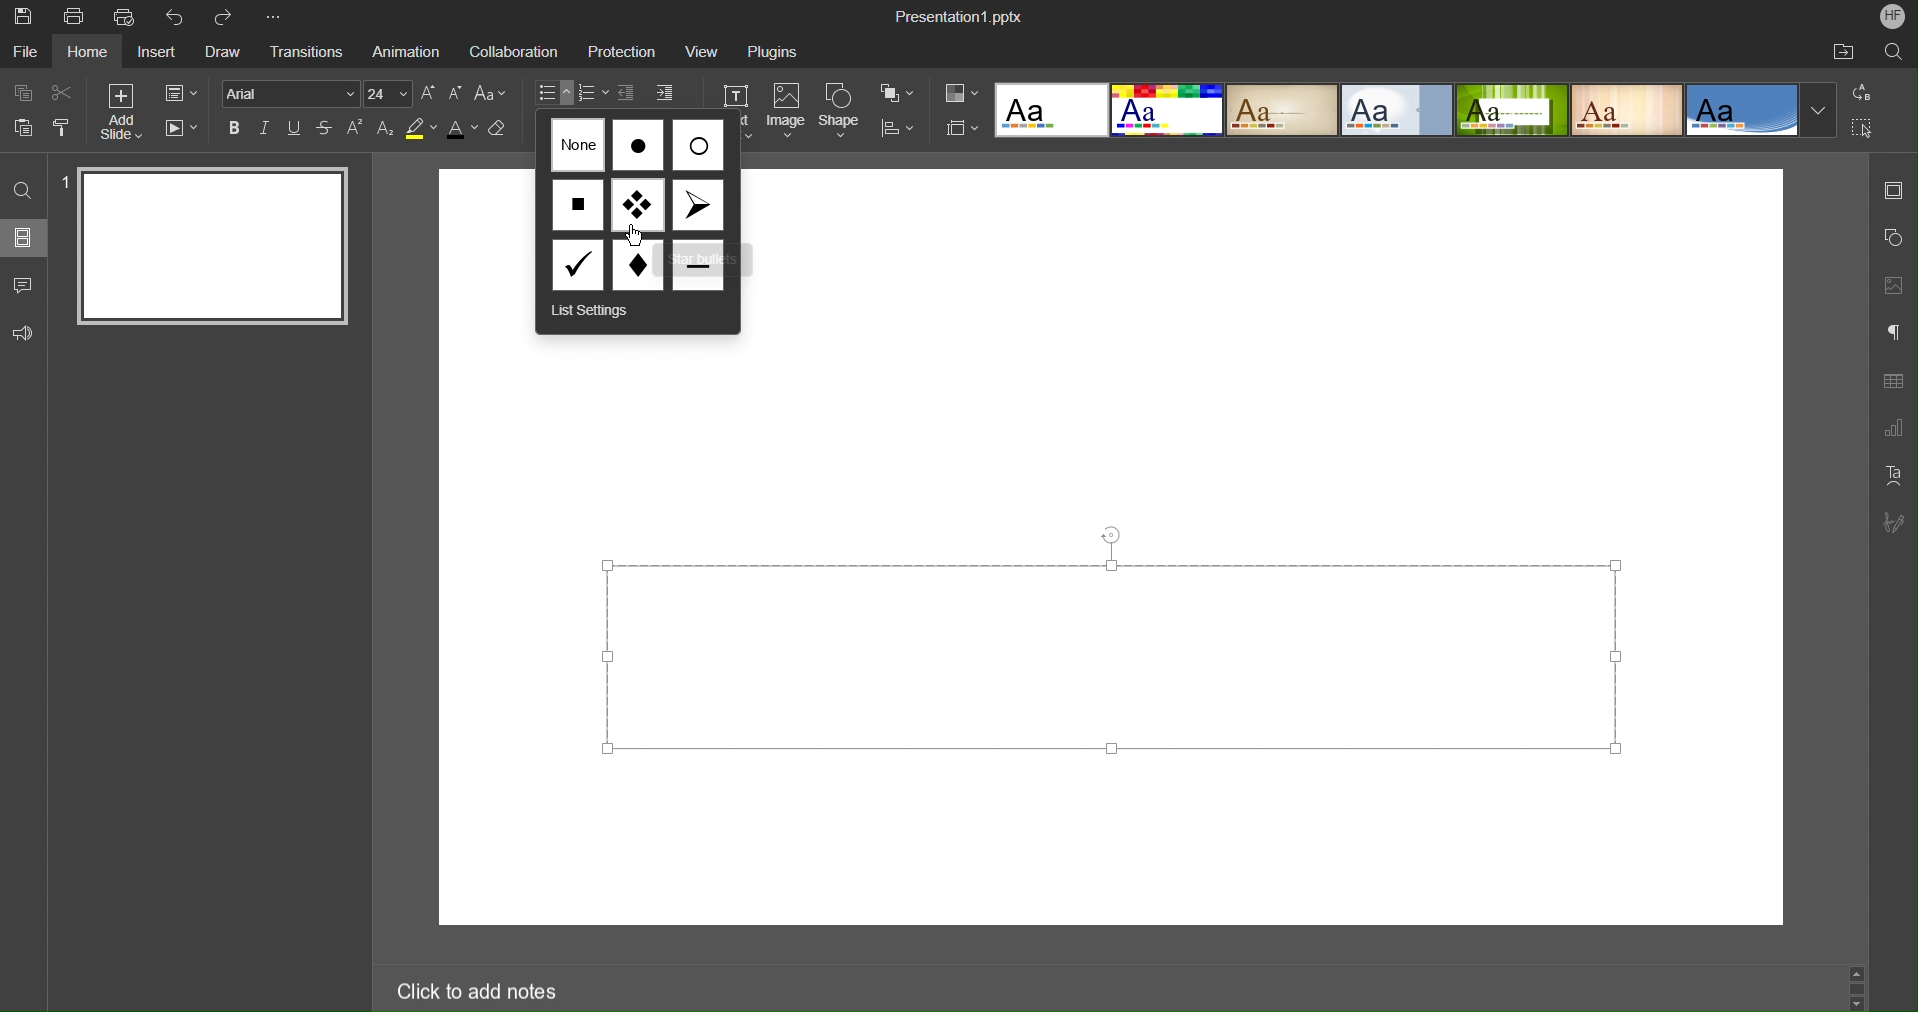  Describe the element at coordinates (1894, 239) in the screenshot. I see `Shape Settings` at that location.